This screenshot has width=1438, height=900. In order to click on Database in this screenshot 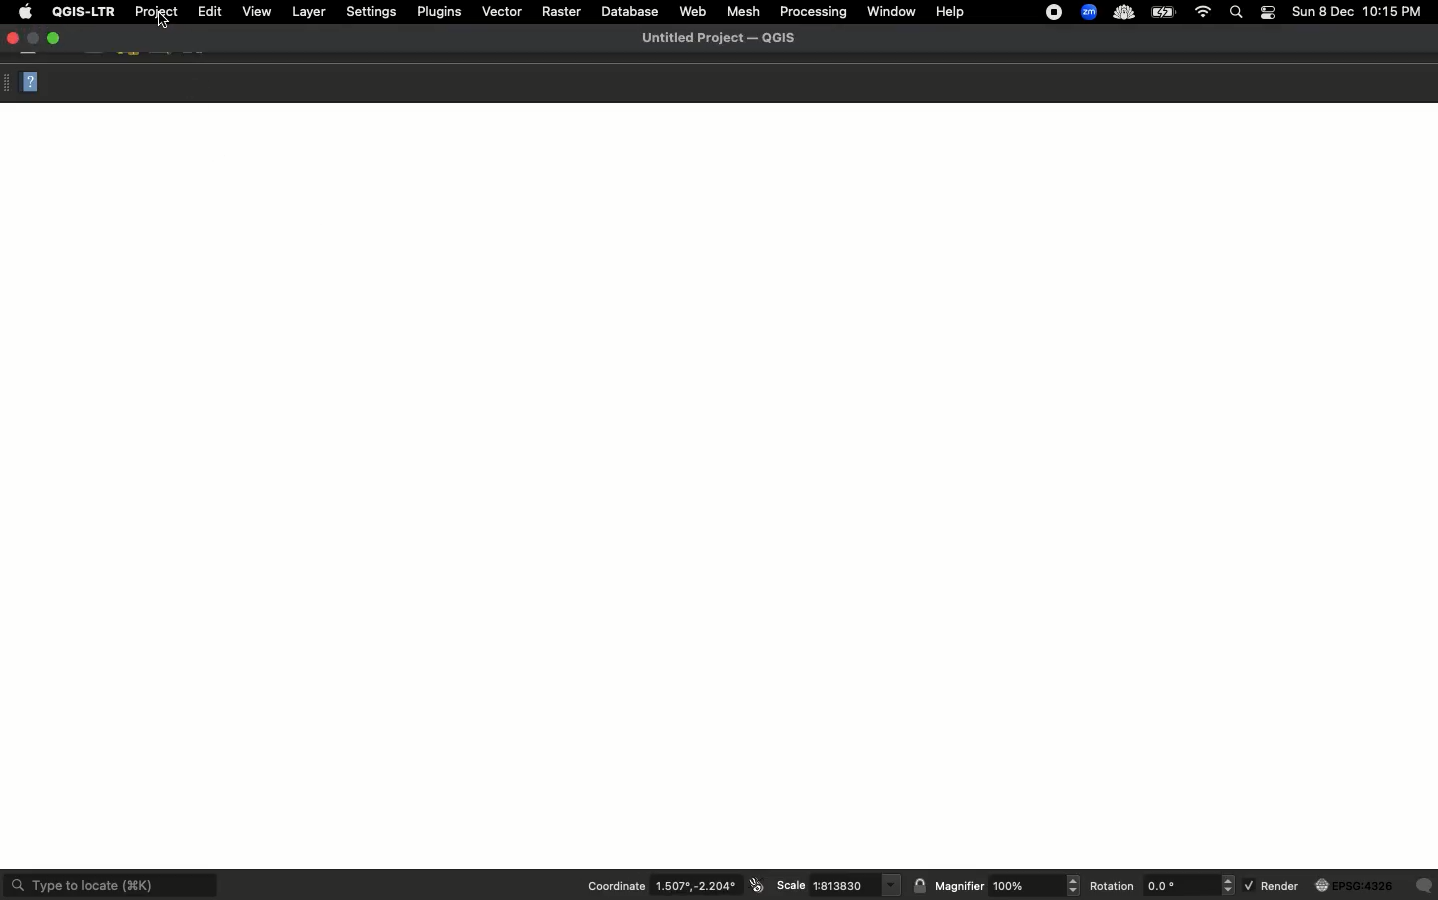, I will do `click(632, 10)`.